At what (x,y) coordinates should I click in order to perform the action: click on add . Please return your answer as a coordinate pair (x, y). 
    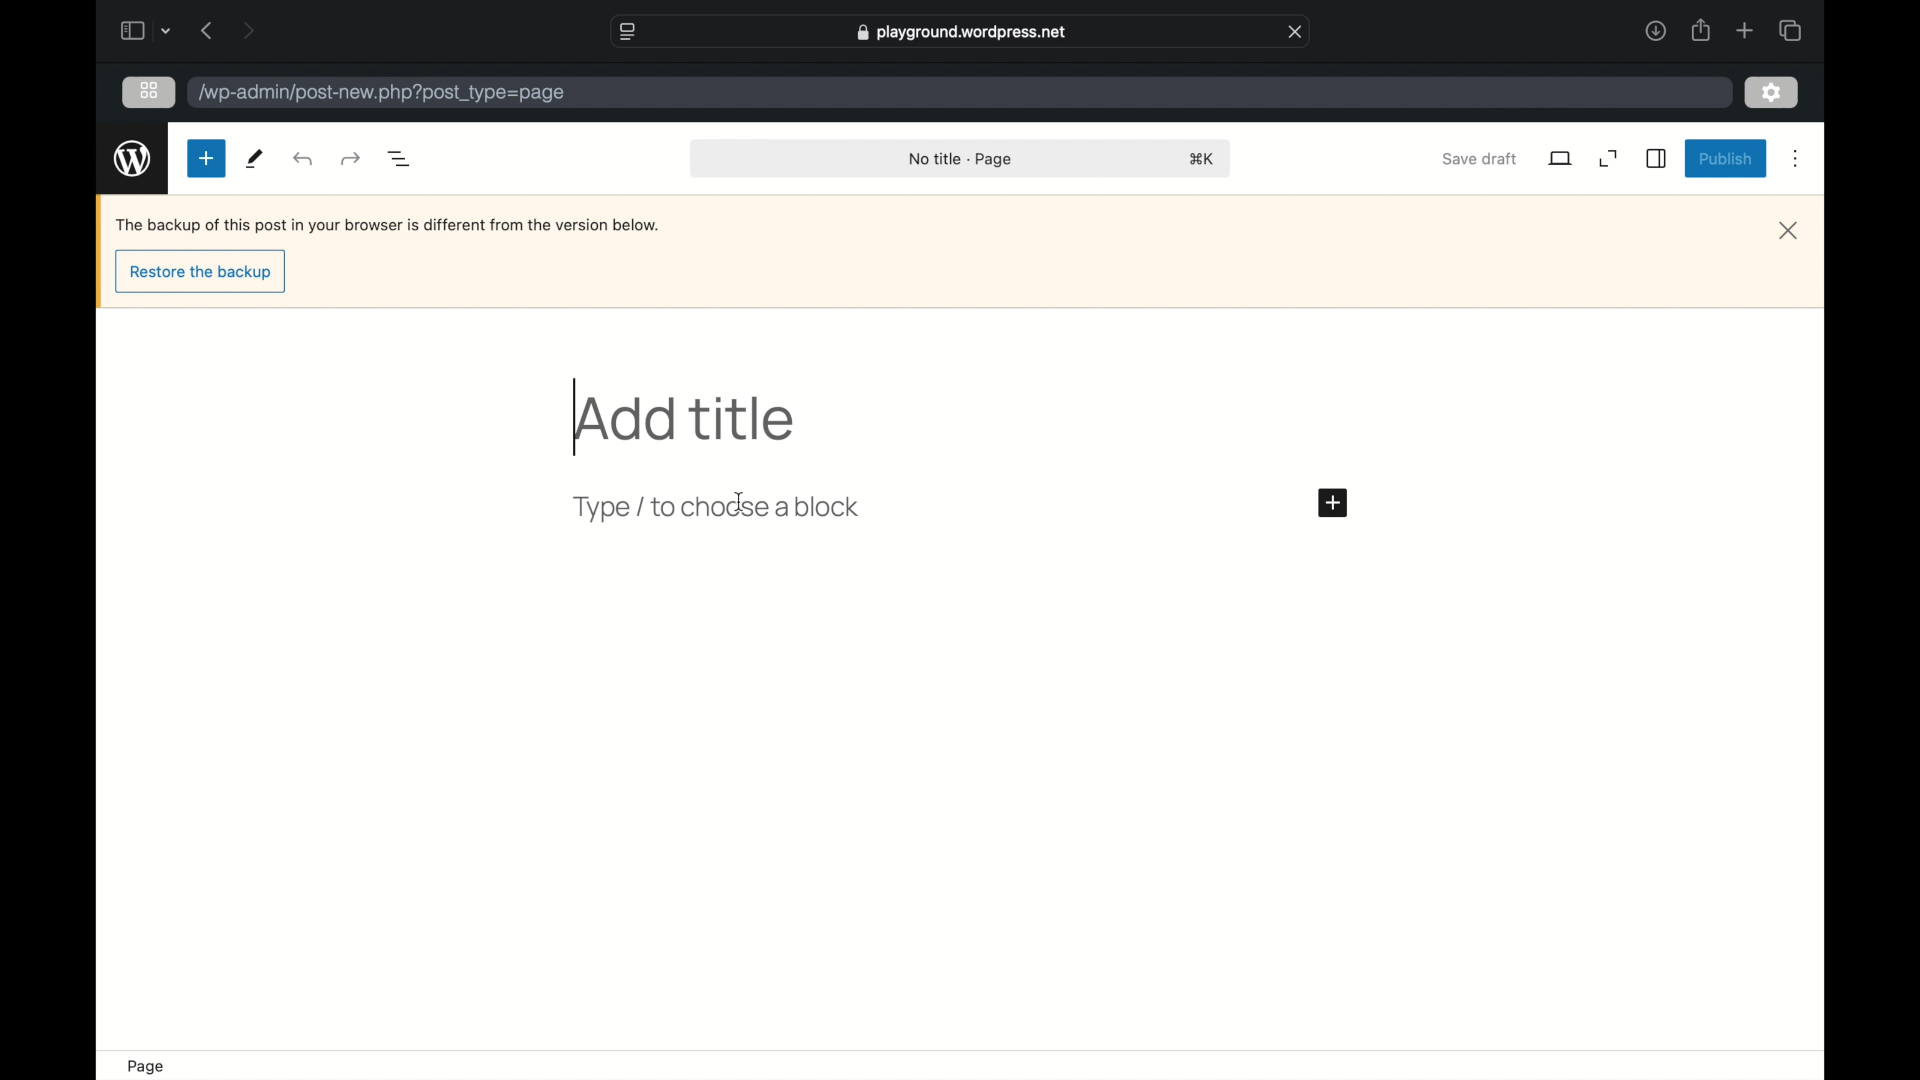
    Looking at the image, I should click on (1333, 503).